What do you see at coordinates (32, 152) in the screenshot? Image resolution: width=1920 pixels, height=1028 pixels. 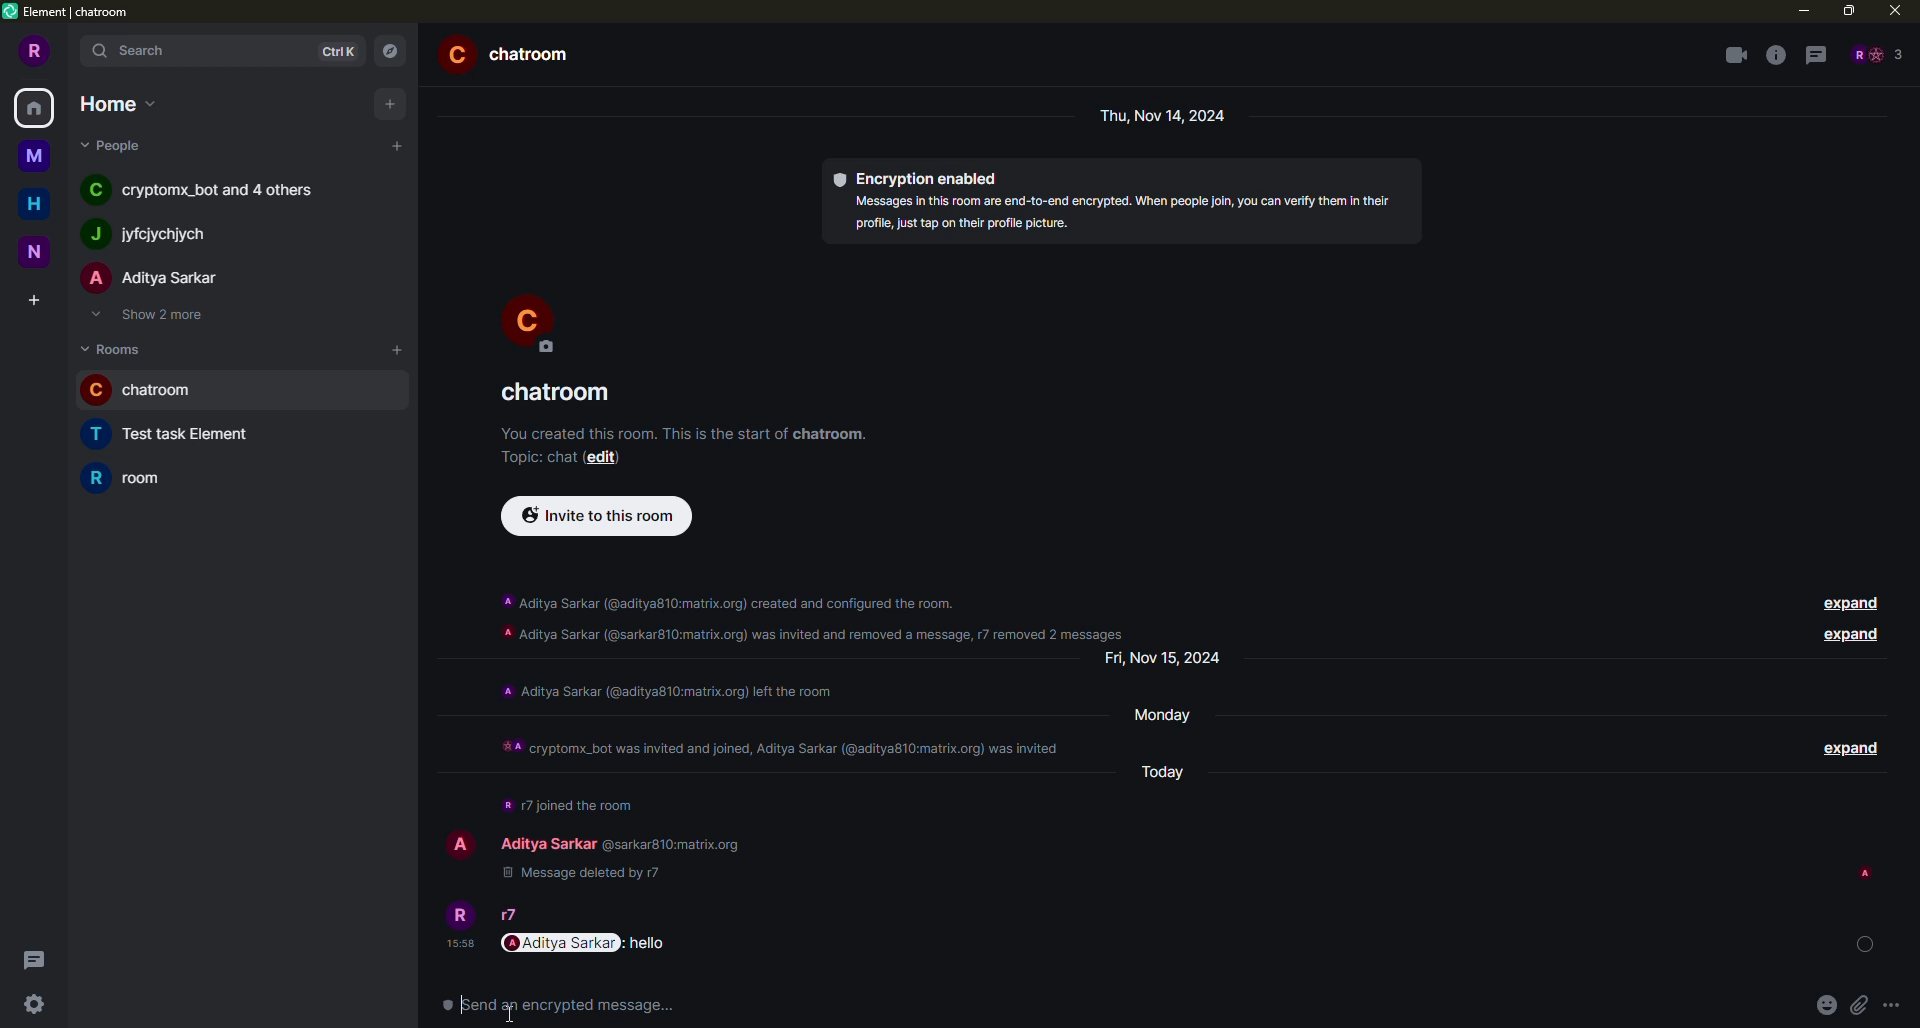 I see `space` at bounding box center [32, 152].